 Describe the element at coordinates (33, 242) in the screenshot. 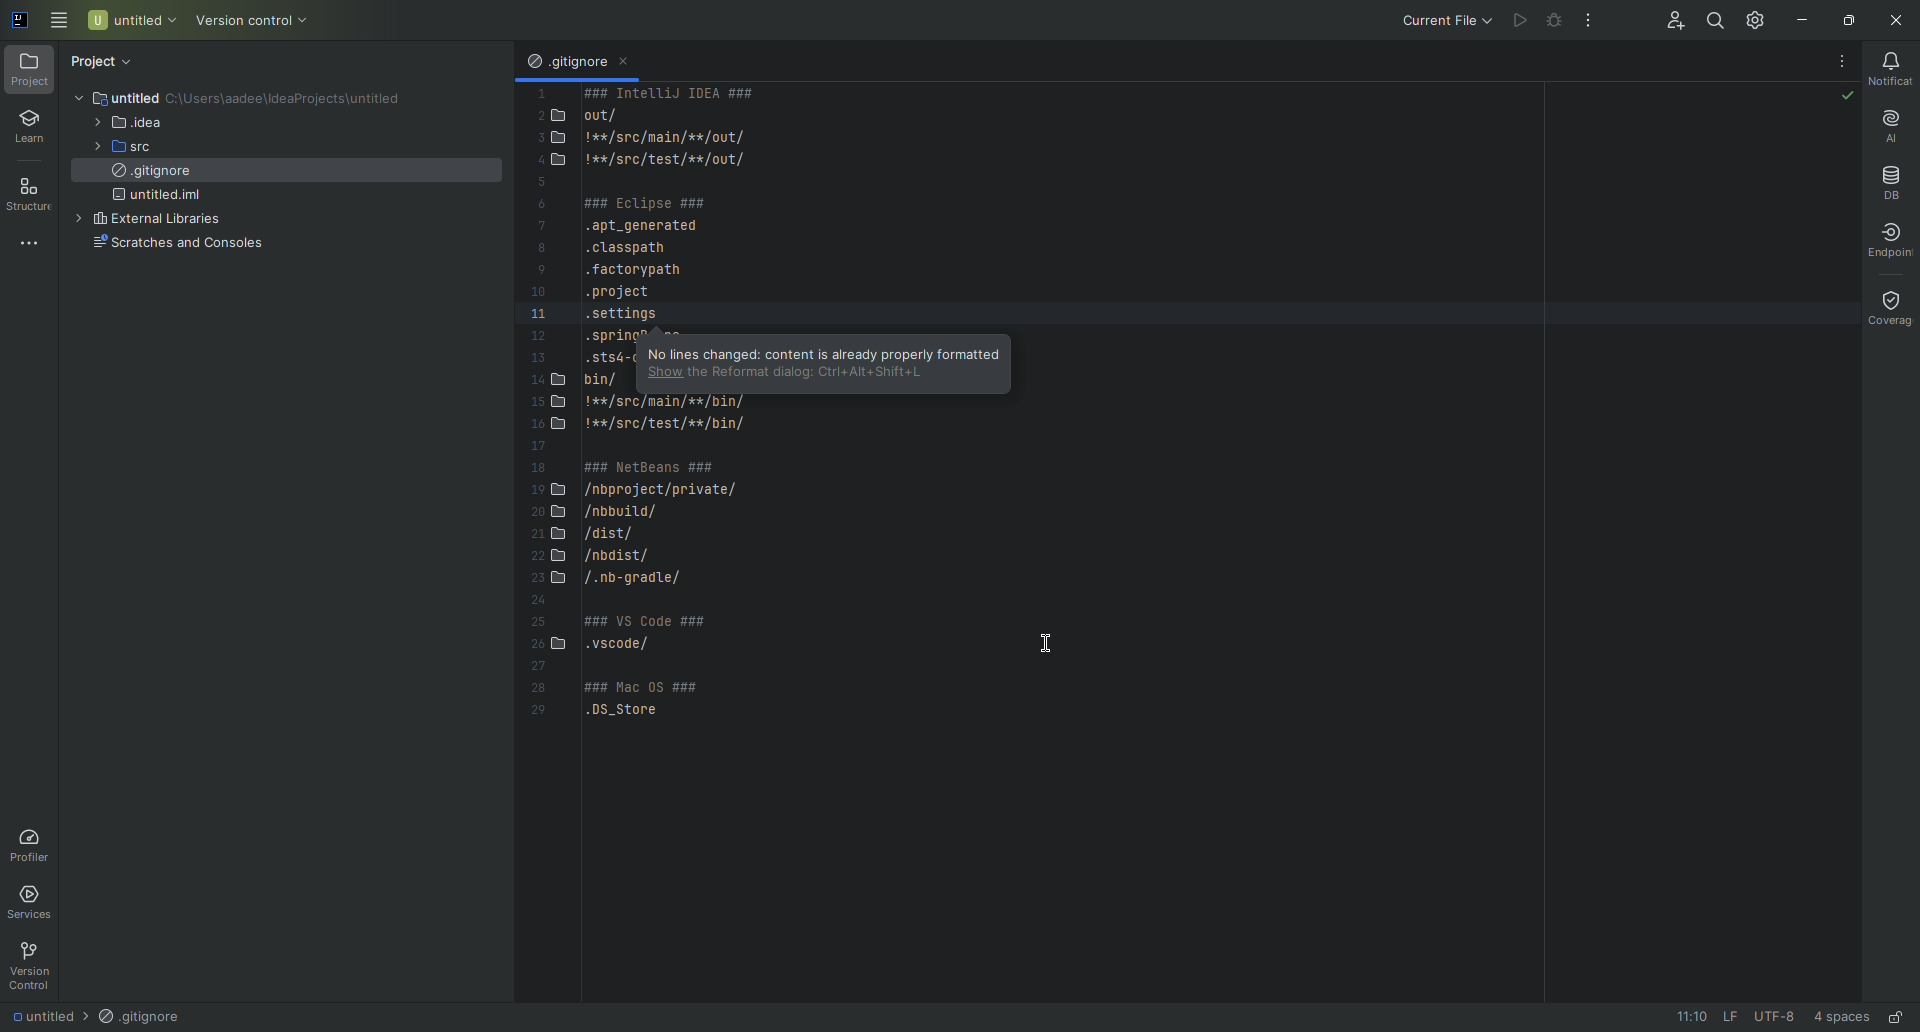

I see `More tools` at that location.